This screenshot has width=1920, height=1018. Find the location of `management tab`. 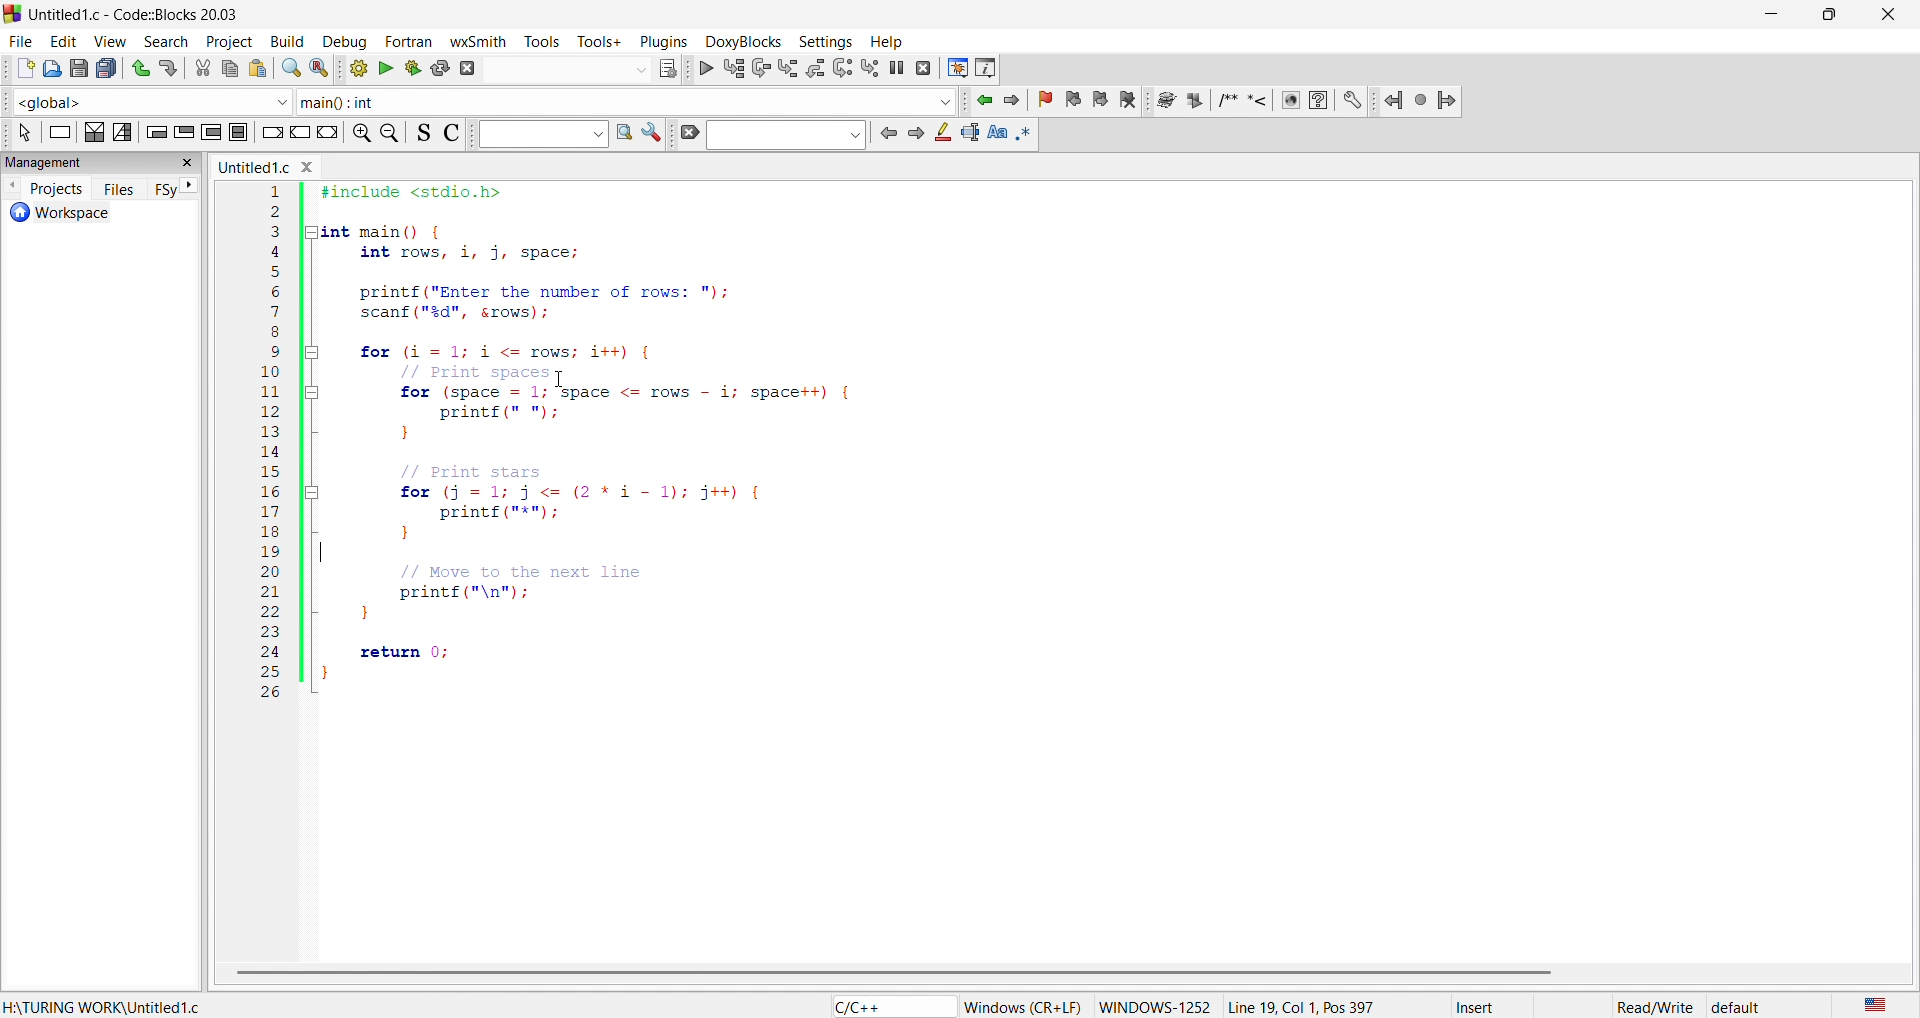

management tab is located at coordinates (81, 165).